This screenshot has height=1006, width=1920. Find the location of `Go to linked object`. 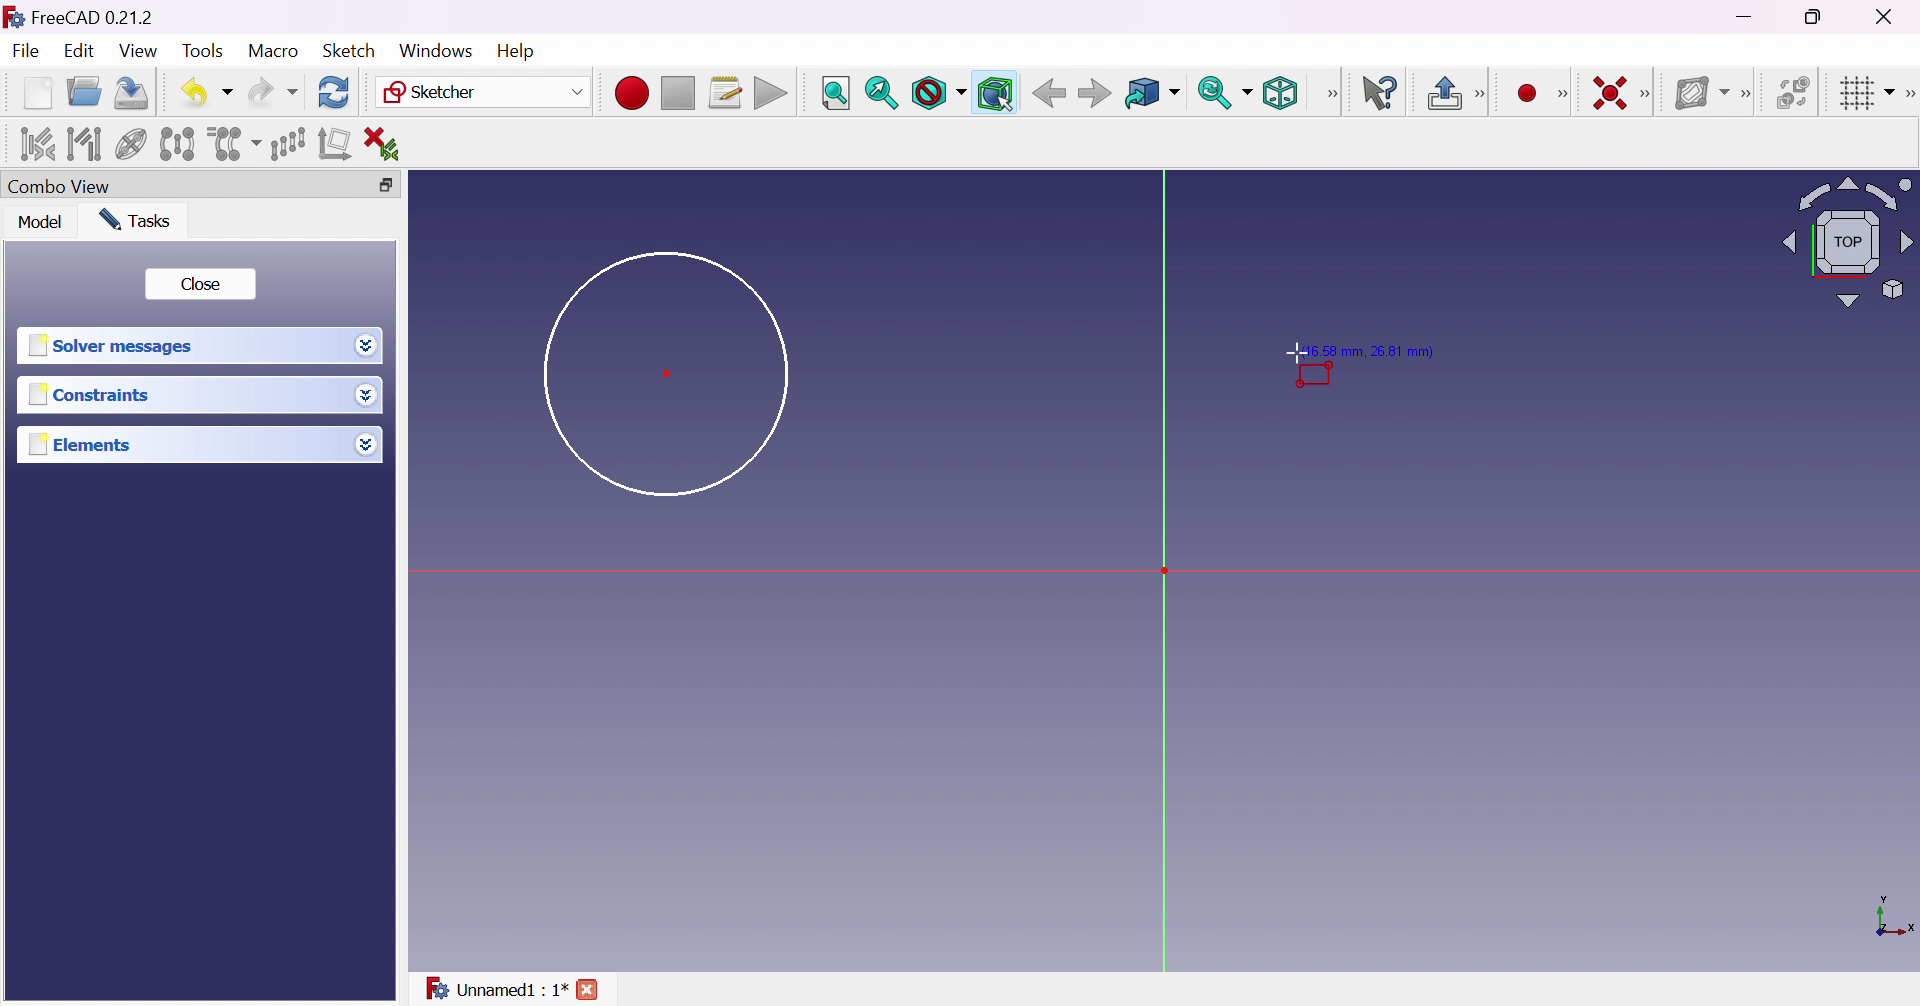

Go to linked object is located at coordinates (1151, 94).